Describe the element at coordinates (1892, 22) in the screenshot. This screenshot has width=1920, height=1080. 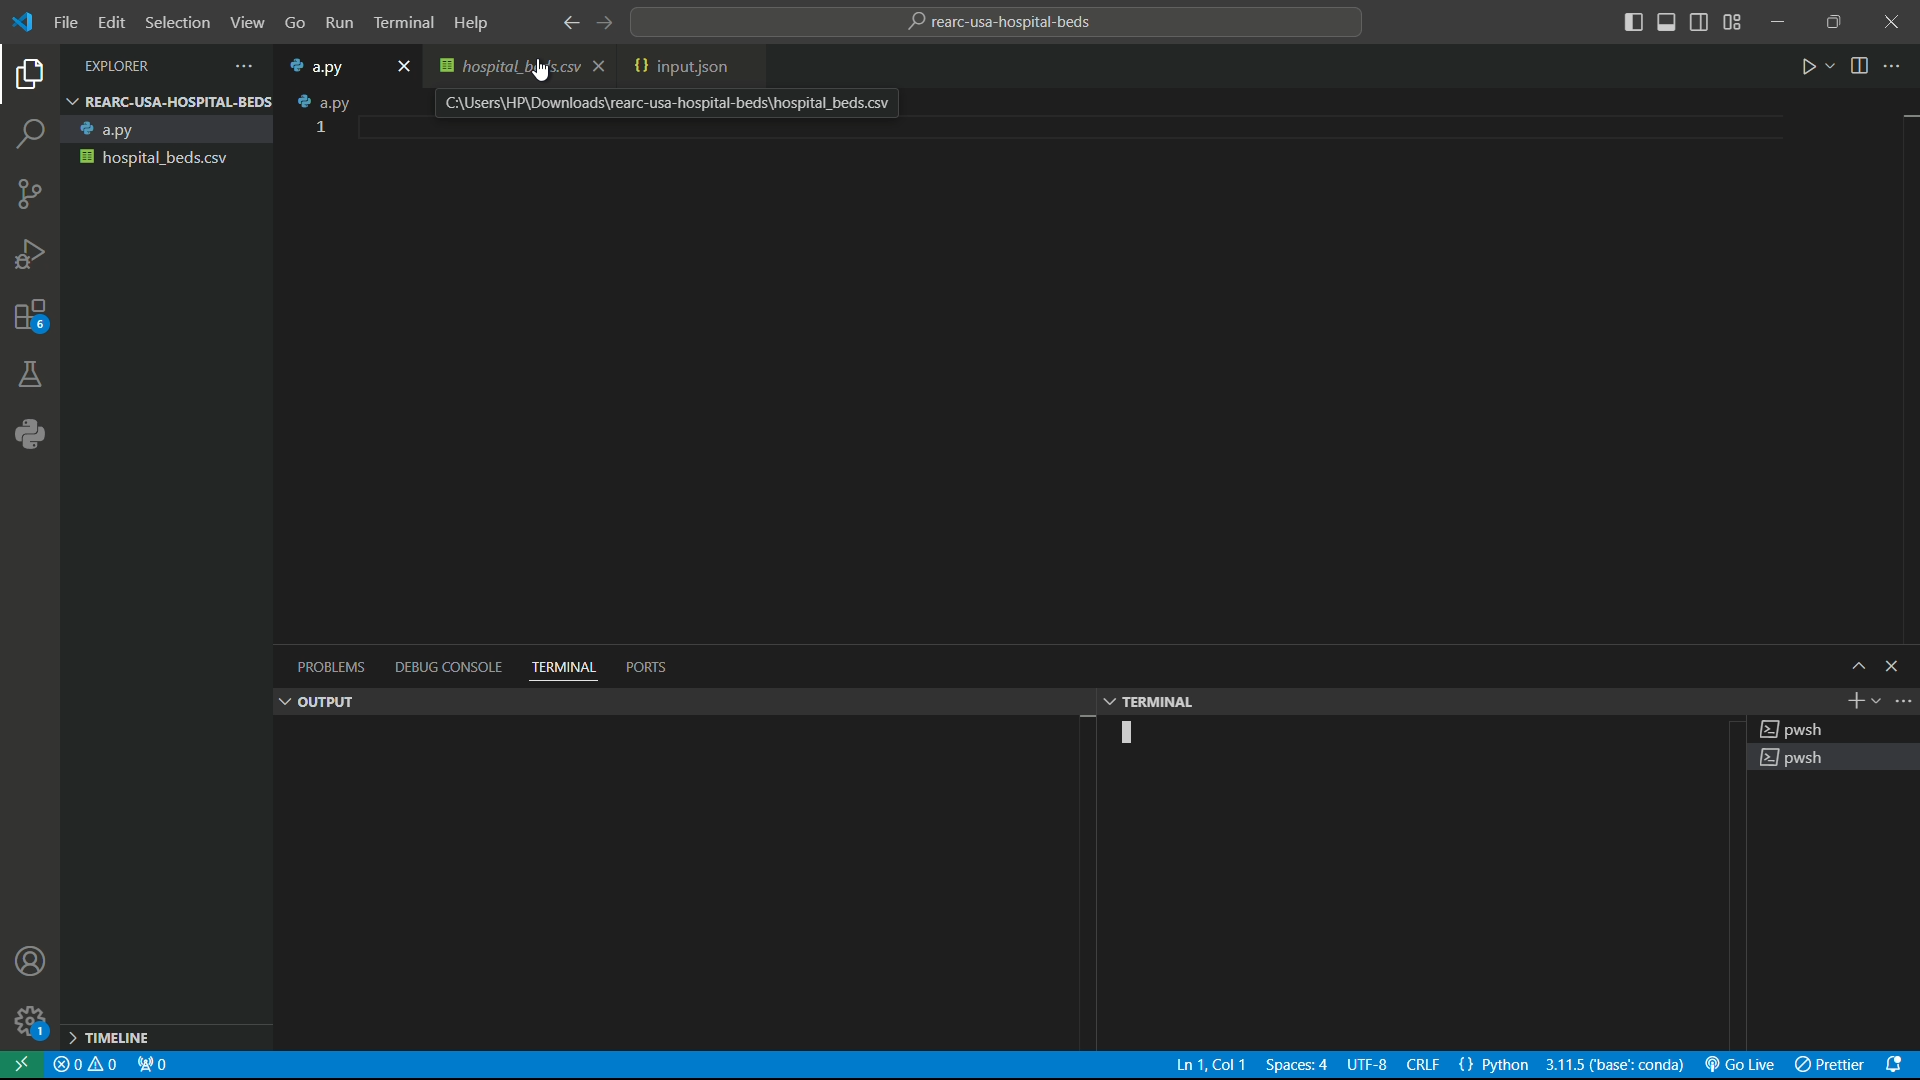
I see `close app` at that location.